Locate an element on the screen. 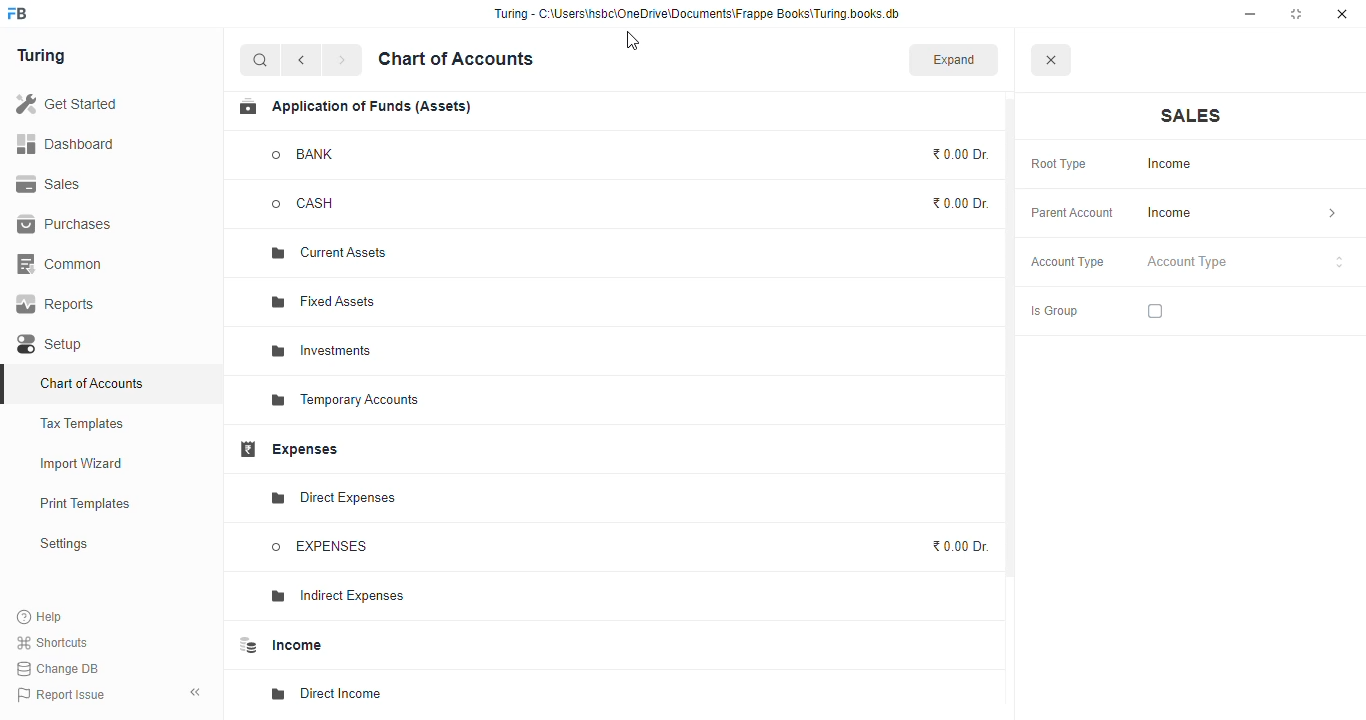 The width and height of the screenshot is (1366, 720). common is located at coordinates (61, 264).